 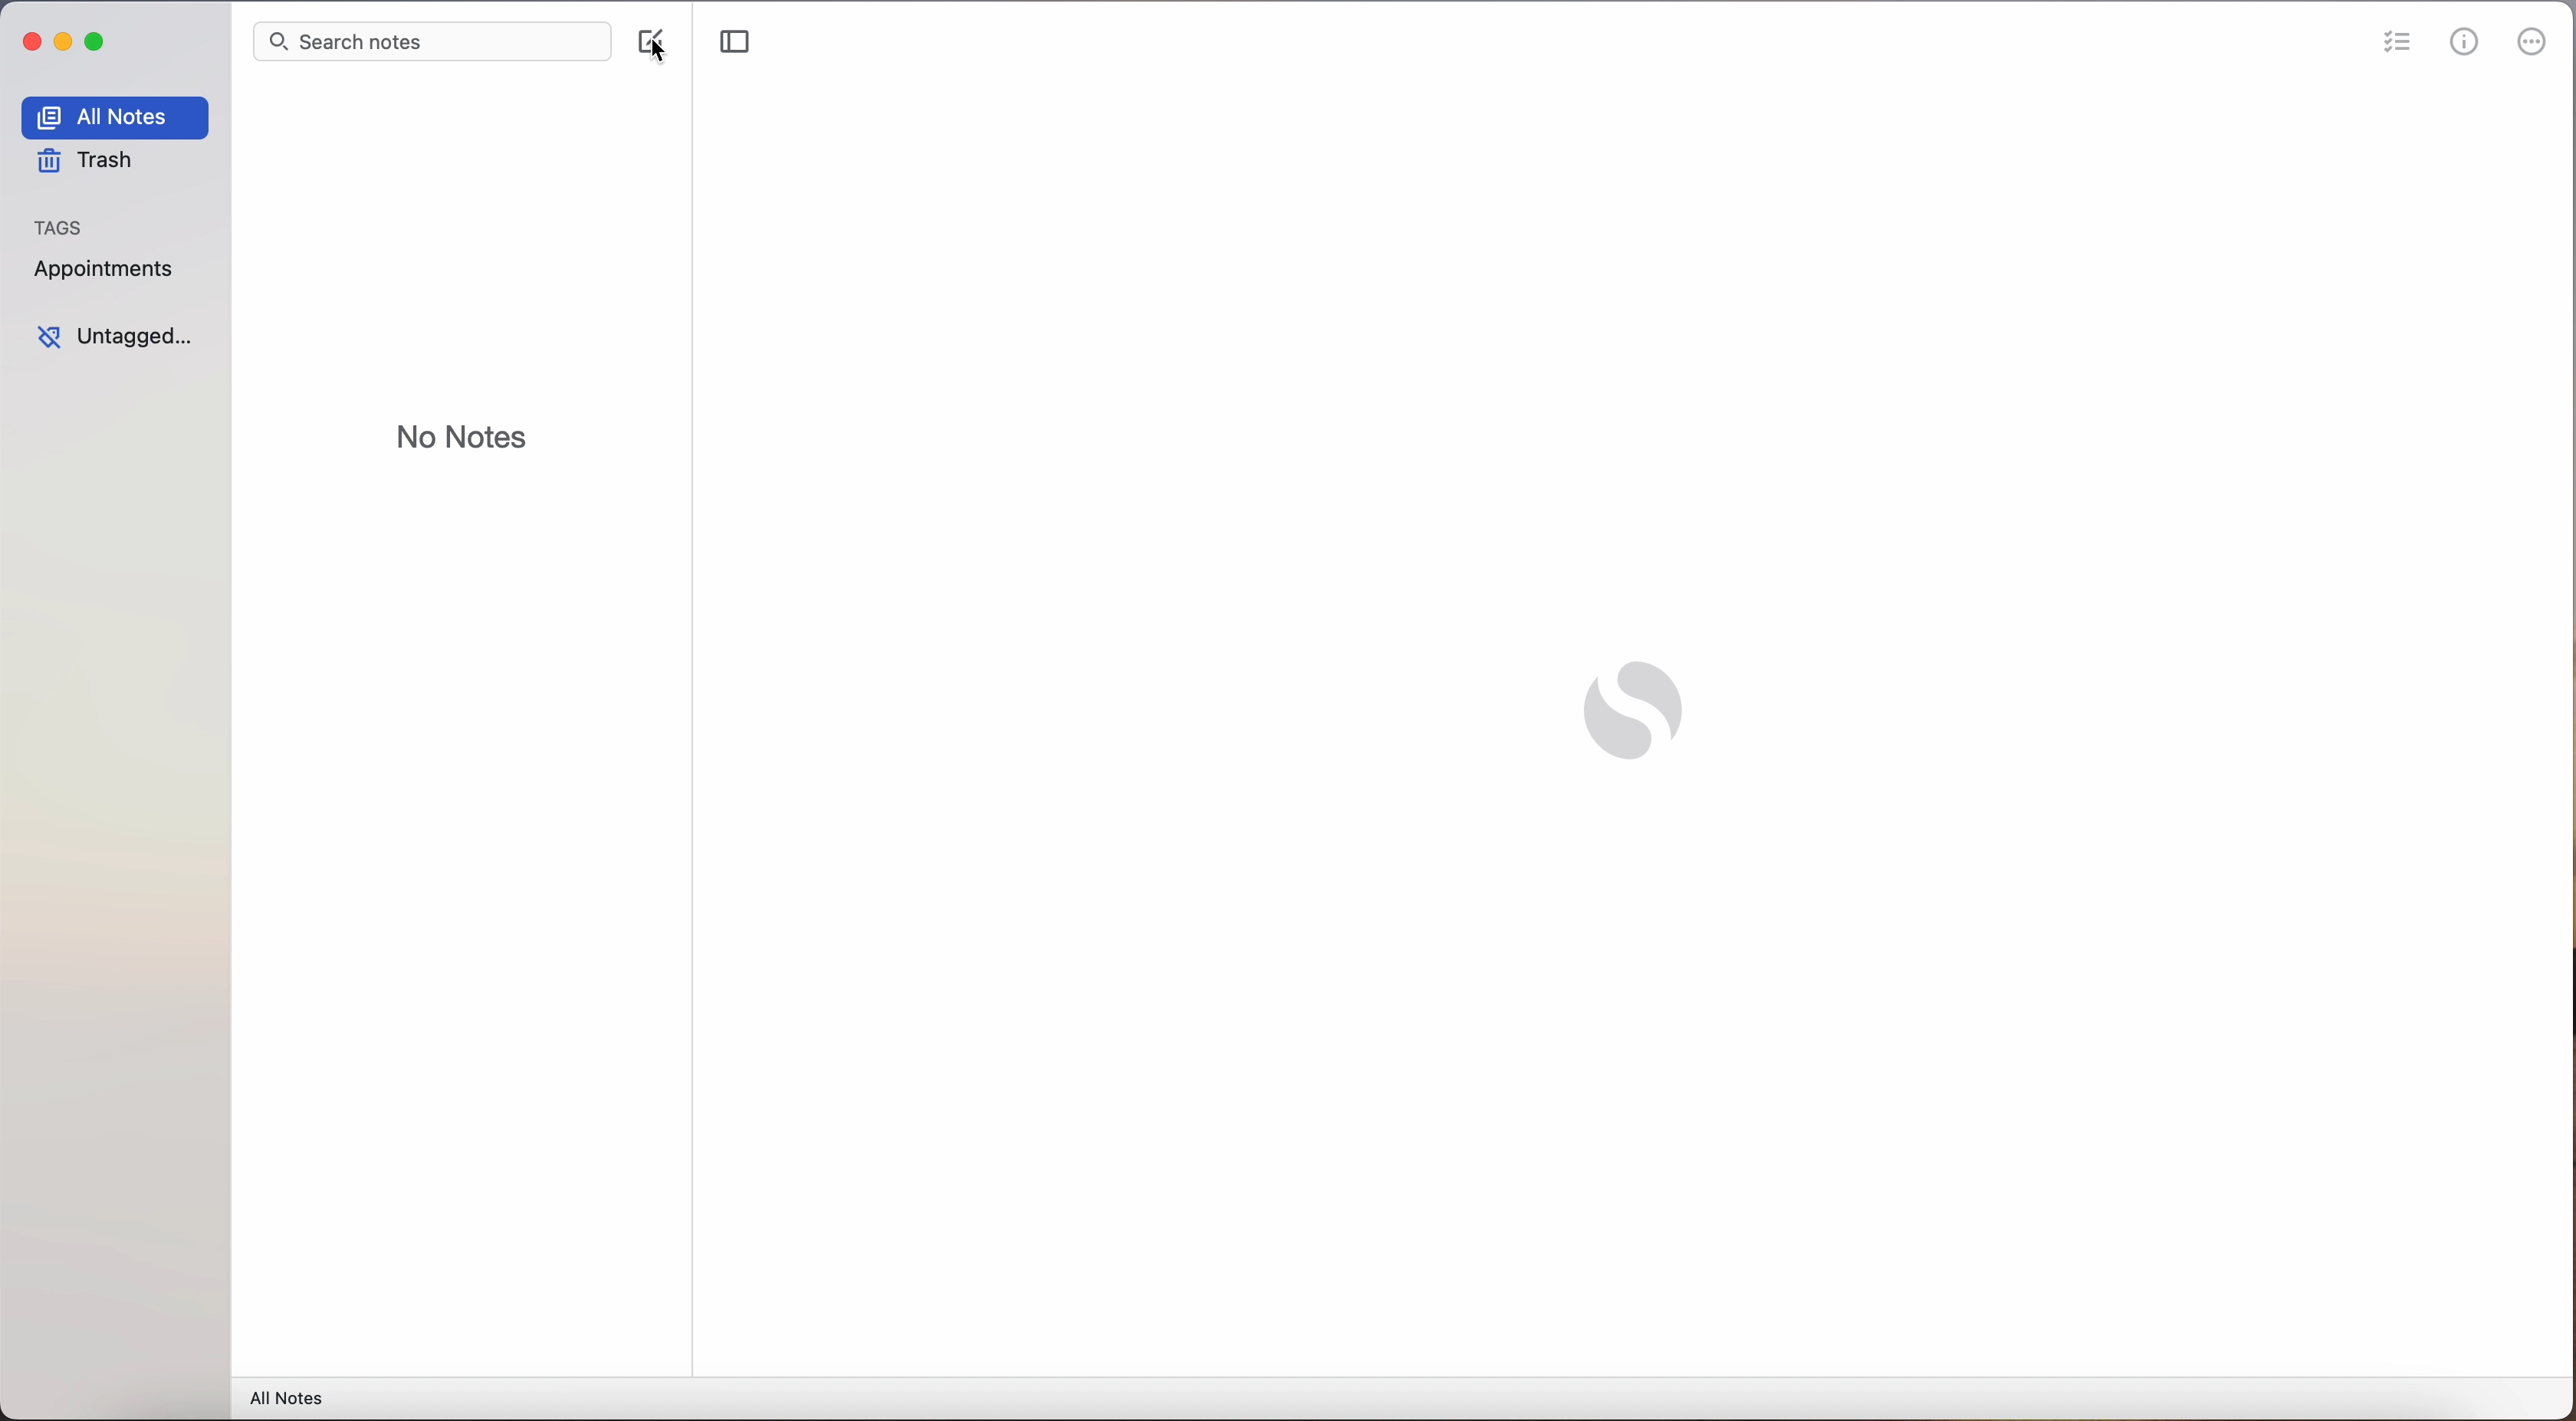 What do you see at coordinates (290, 1397) in the screenshot?
I see `all notes` at bounding box center [290, 1397].